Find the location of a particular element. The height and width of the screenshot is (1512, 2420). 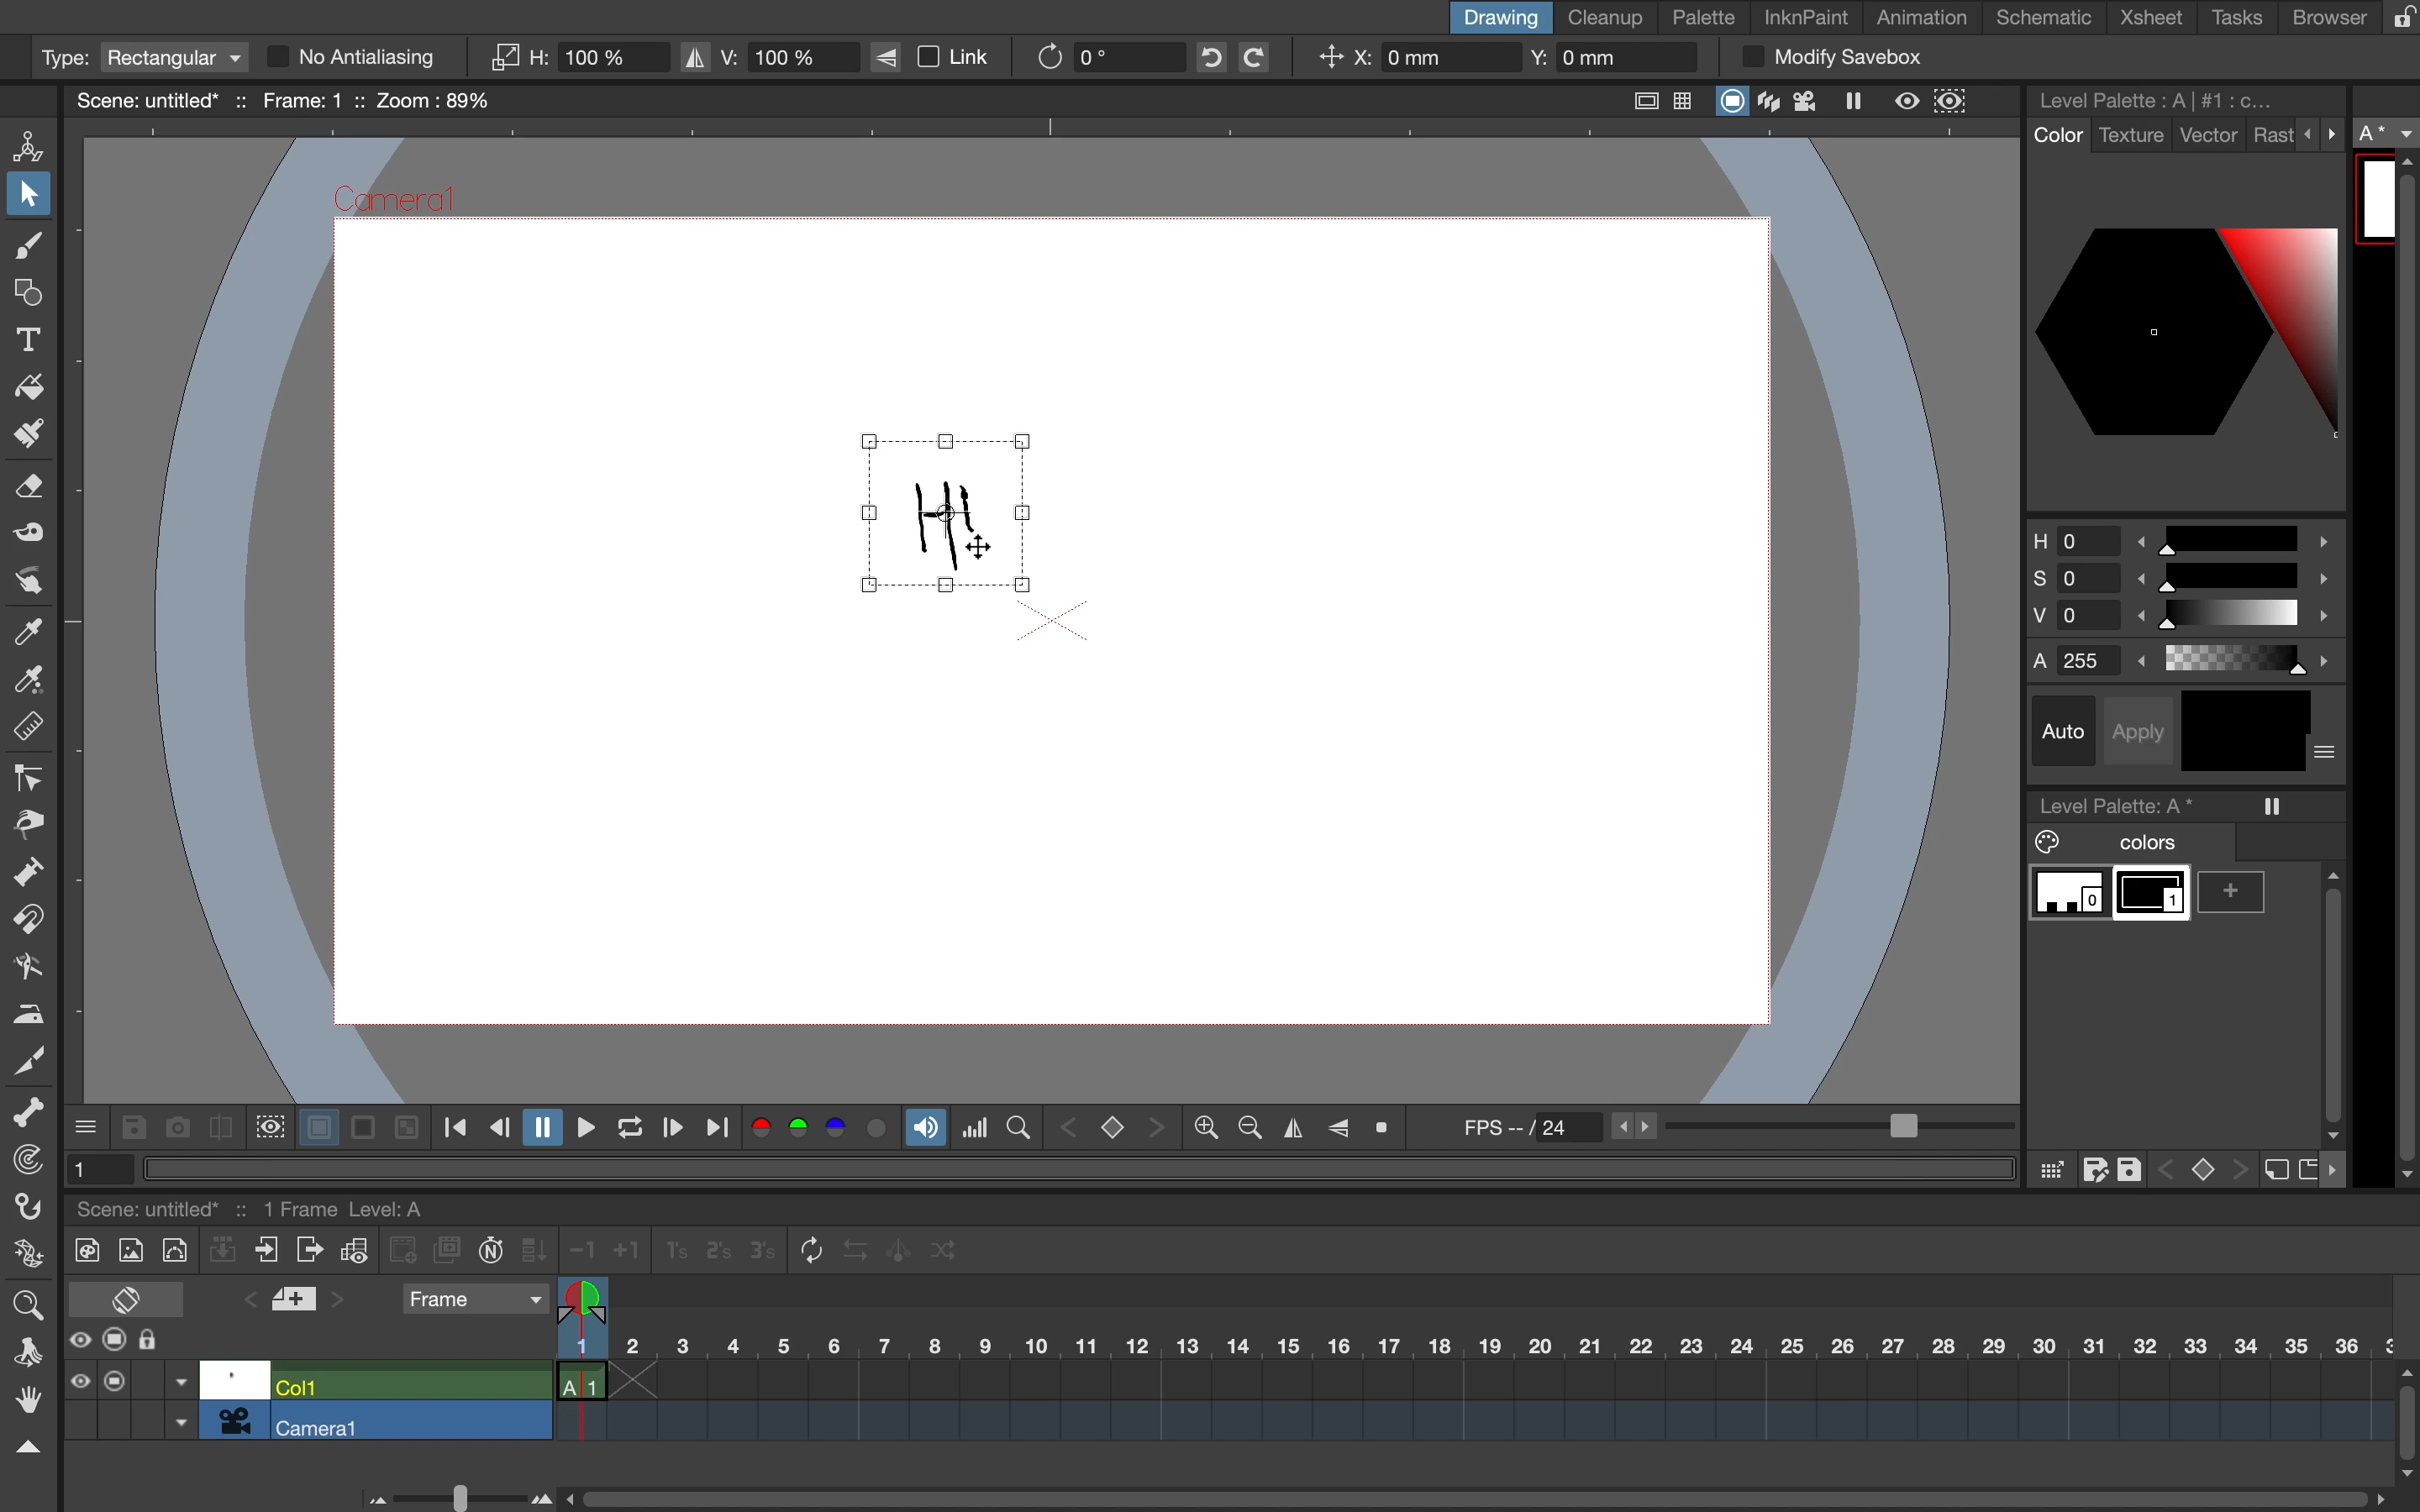

colors is located at coordinates (2118, 843).